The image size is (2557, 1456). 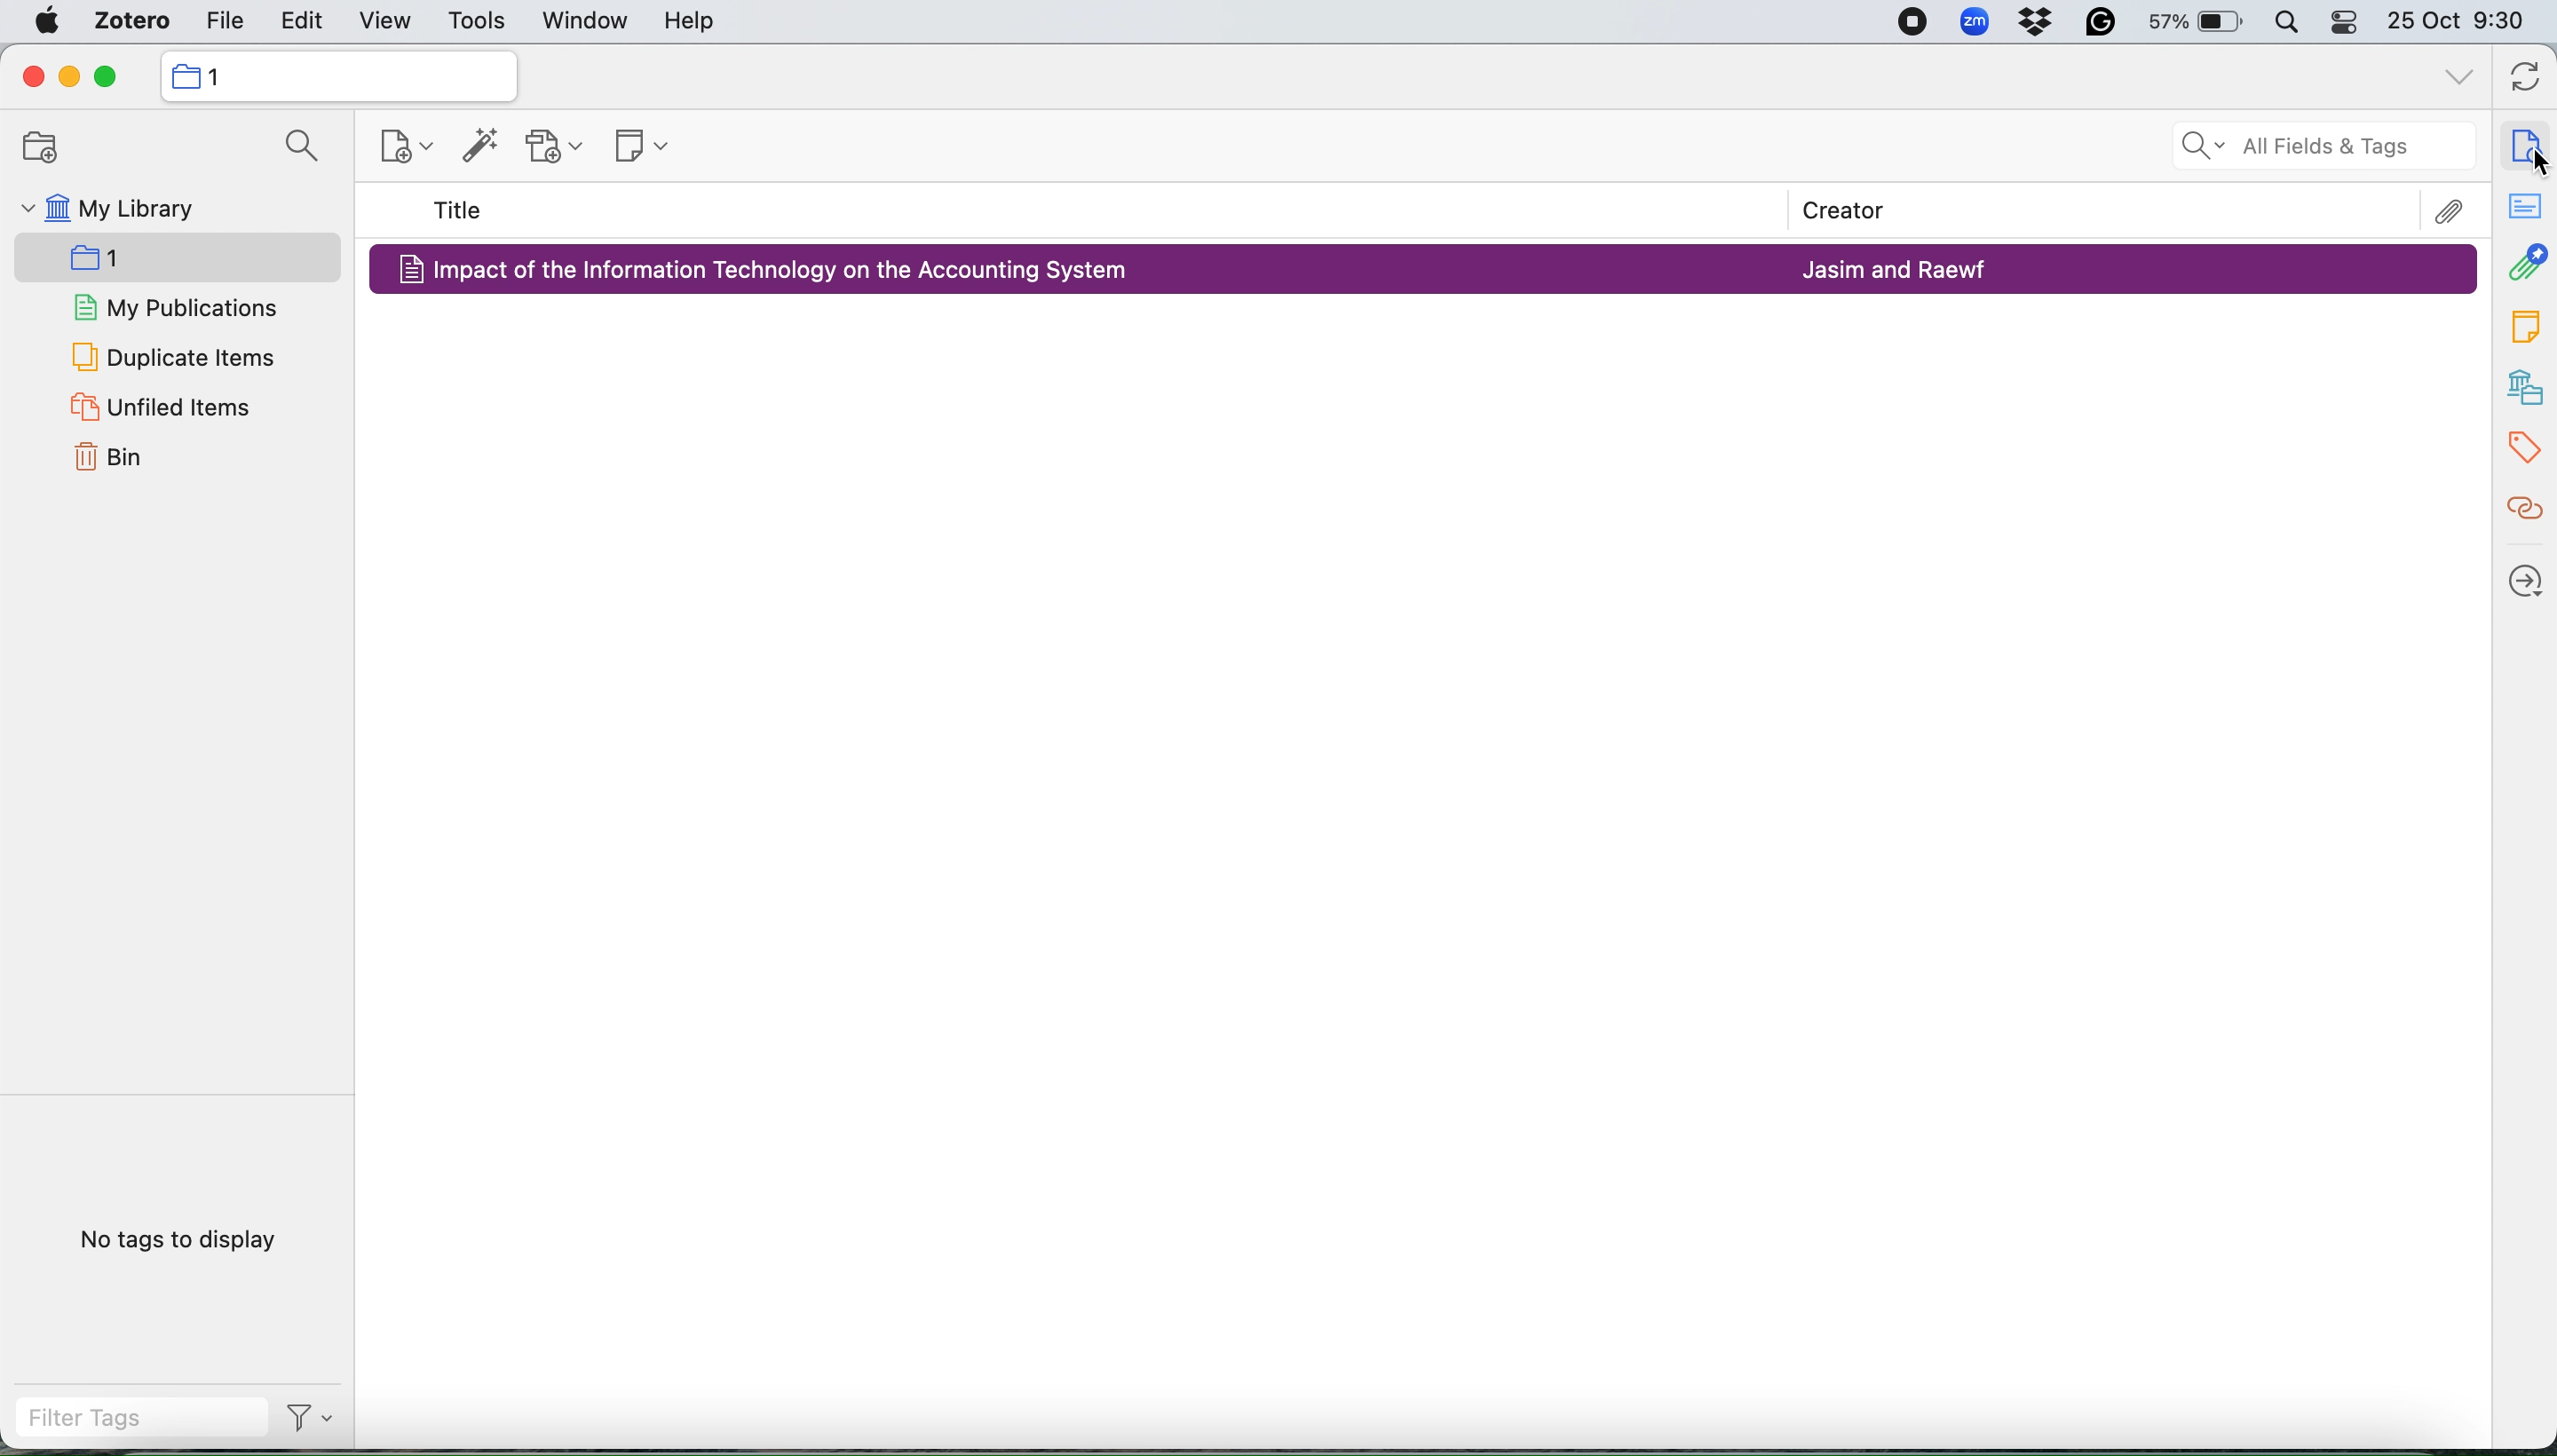 What do you see at coordinates (638, 149) in the screenshot?
I see `new note` at bounding box center [638, 149].